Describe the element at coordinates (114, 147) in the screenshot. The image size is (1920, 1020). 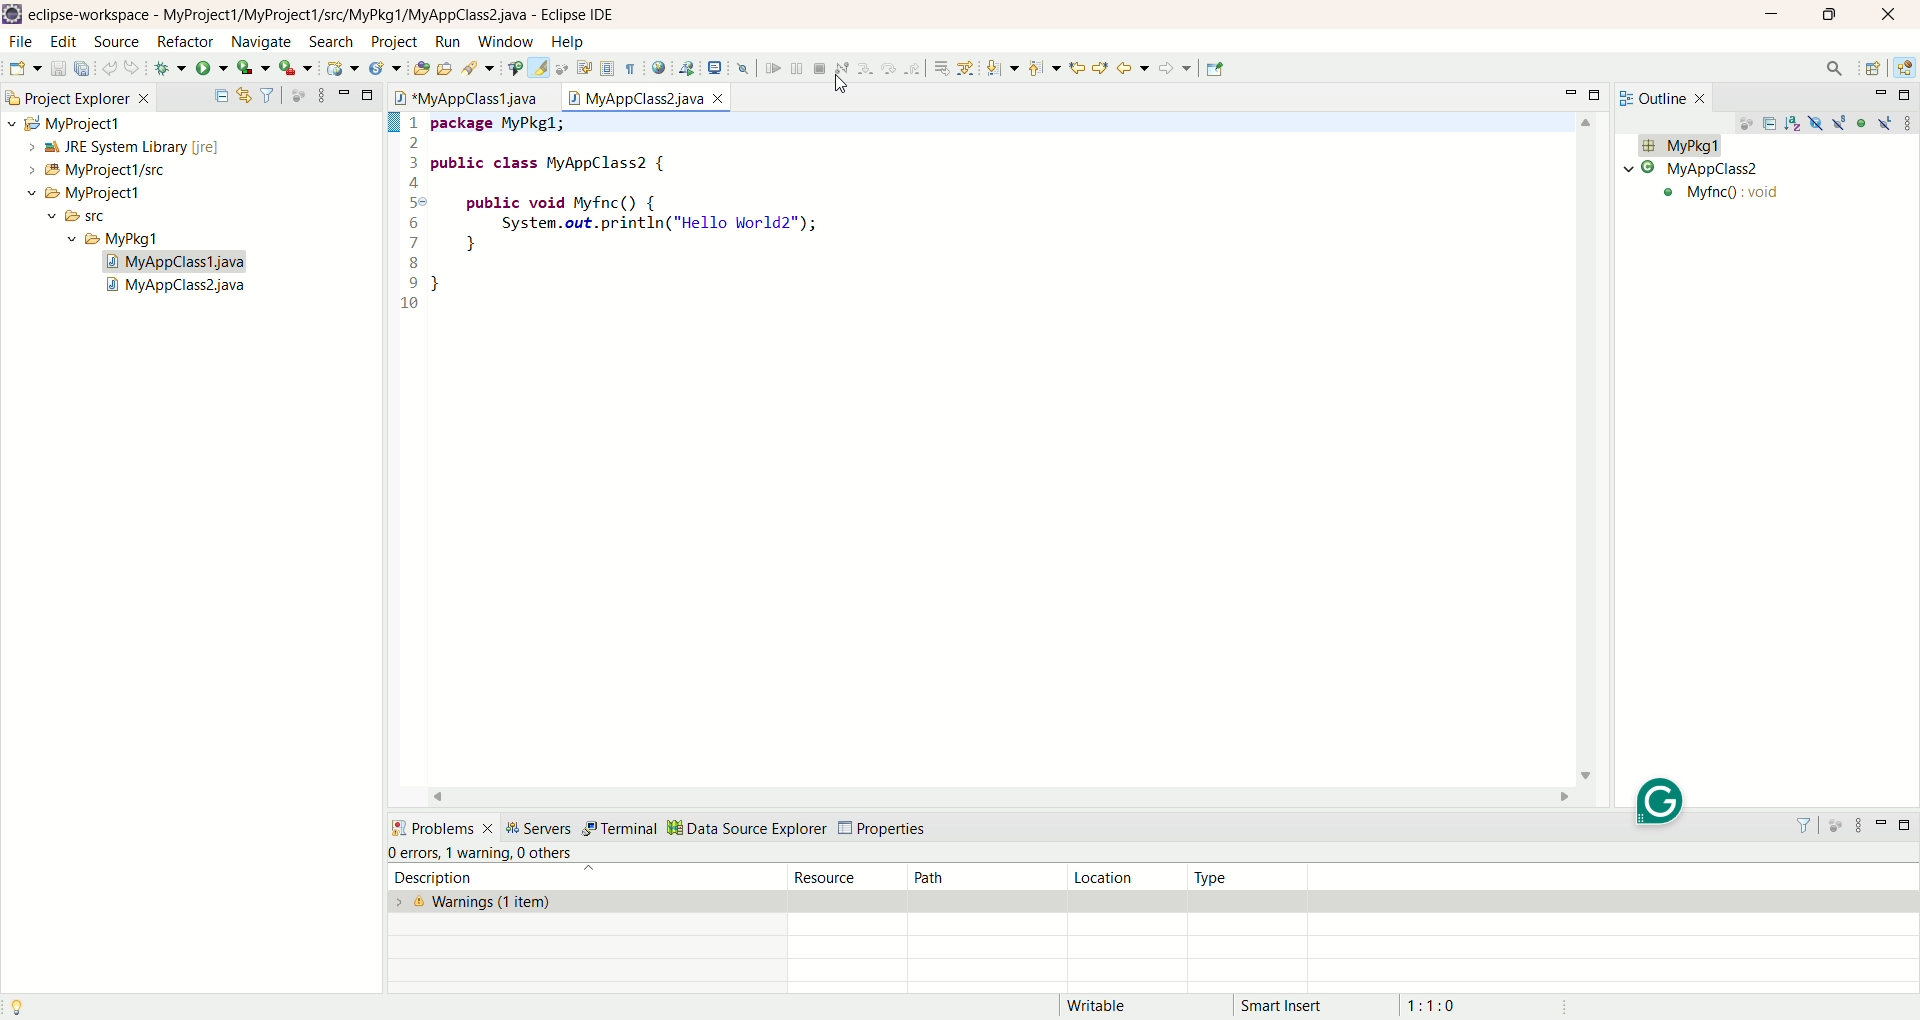
I see `JRE system library` at that location.